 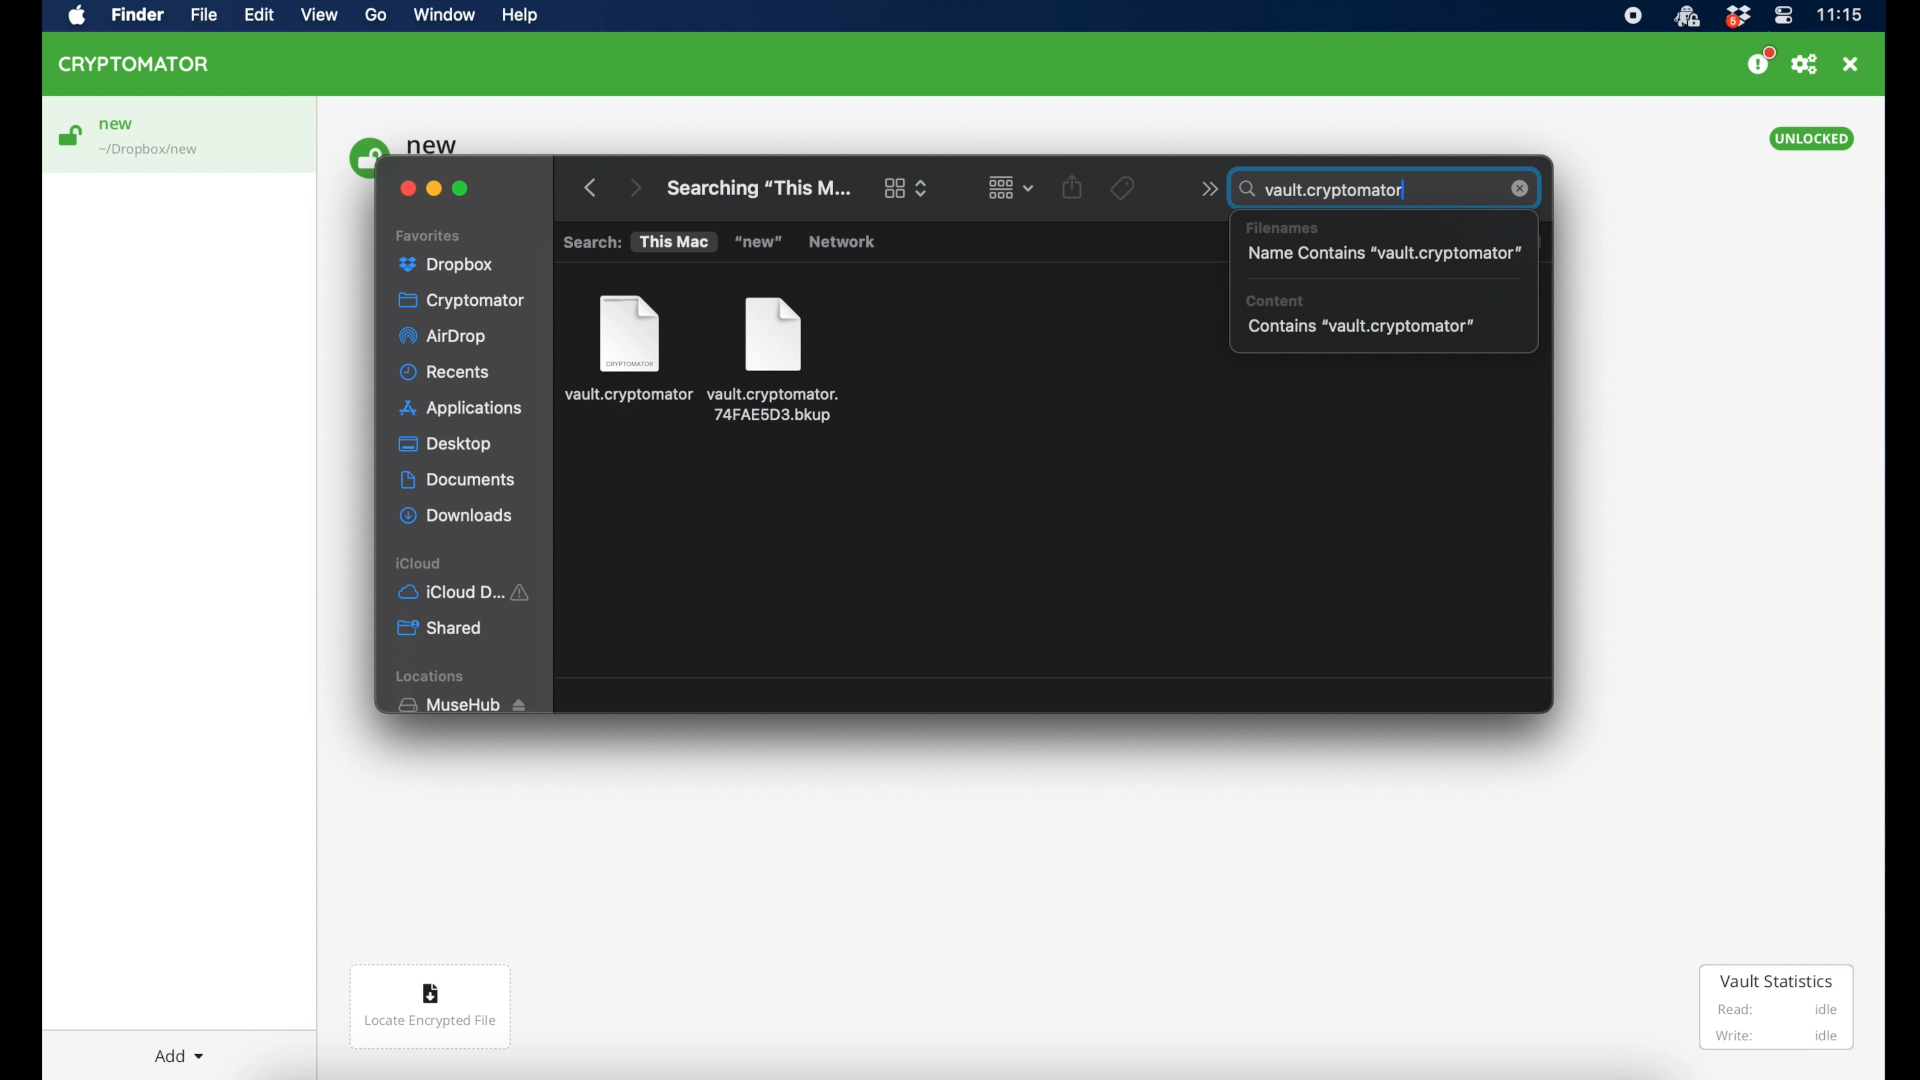 I want to click on content, so click(x=1277, y=300).